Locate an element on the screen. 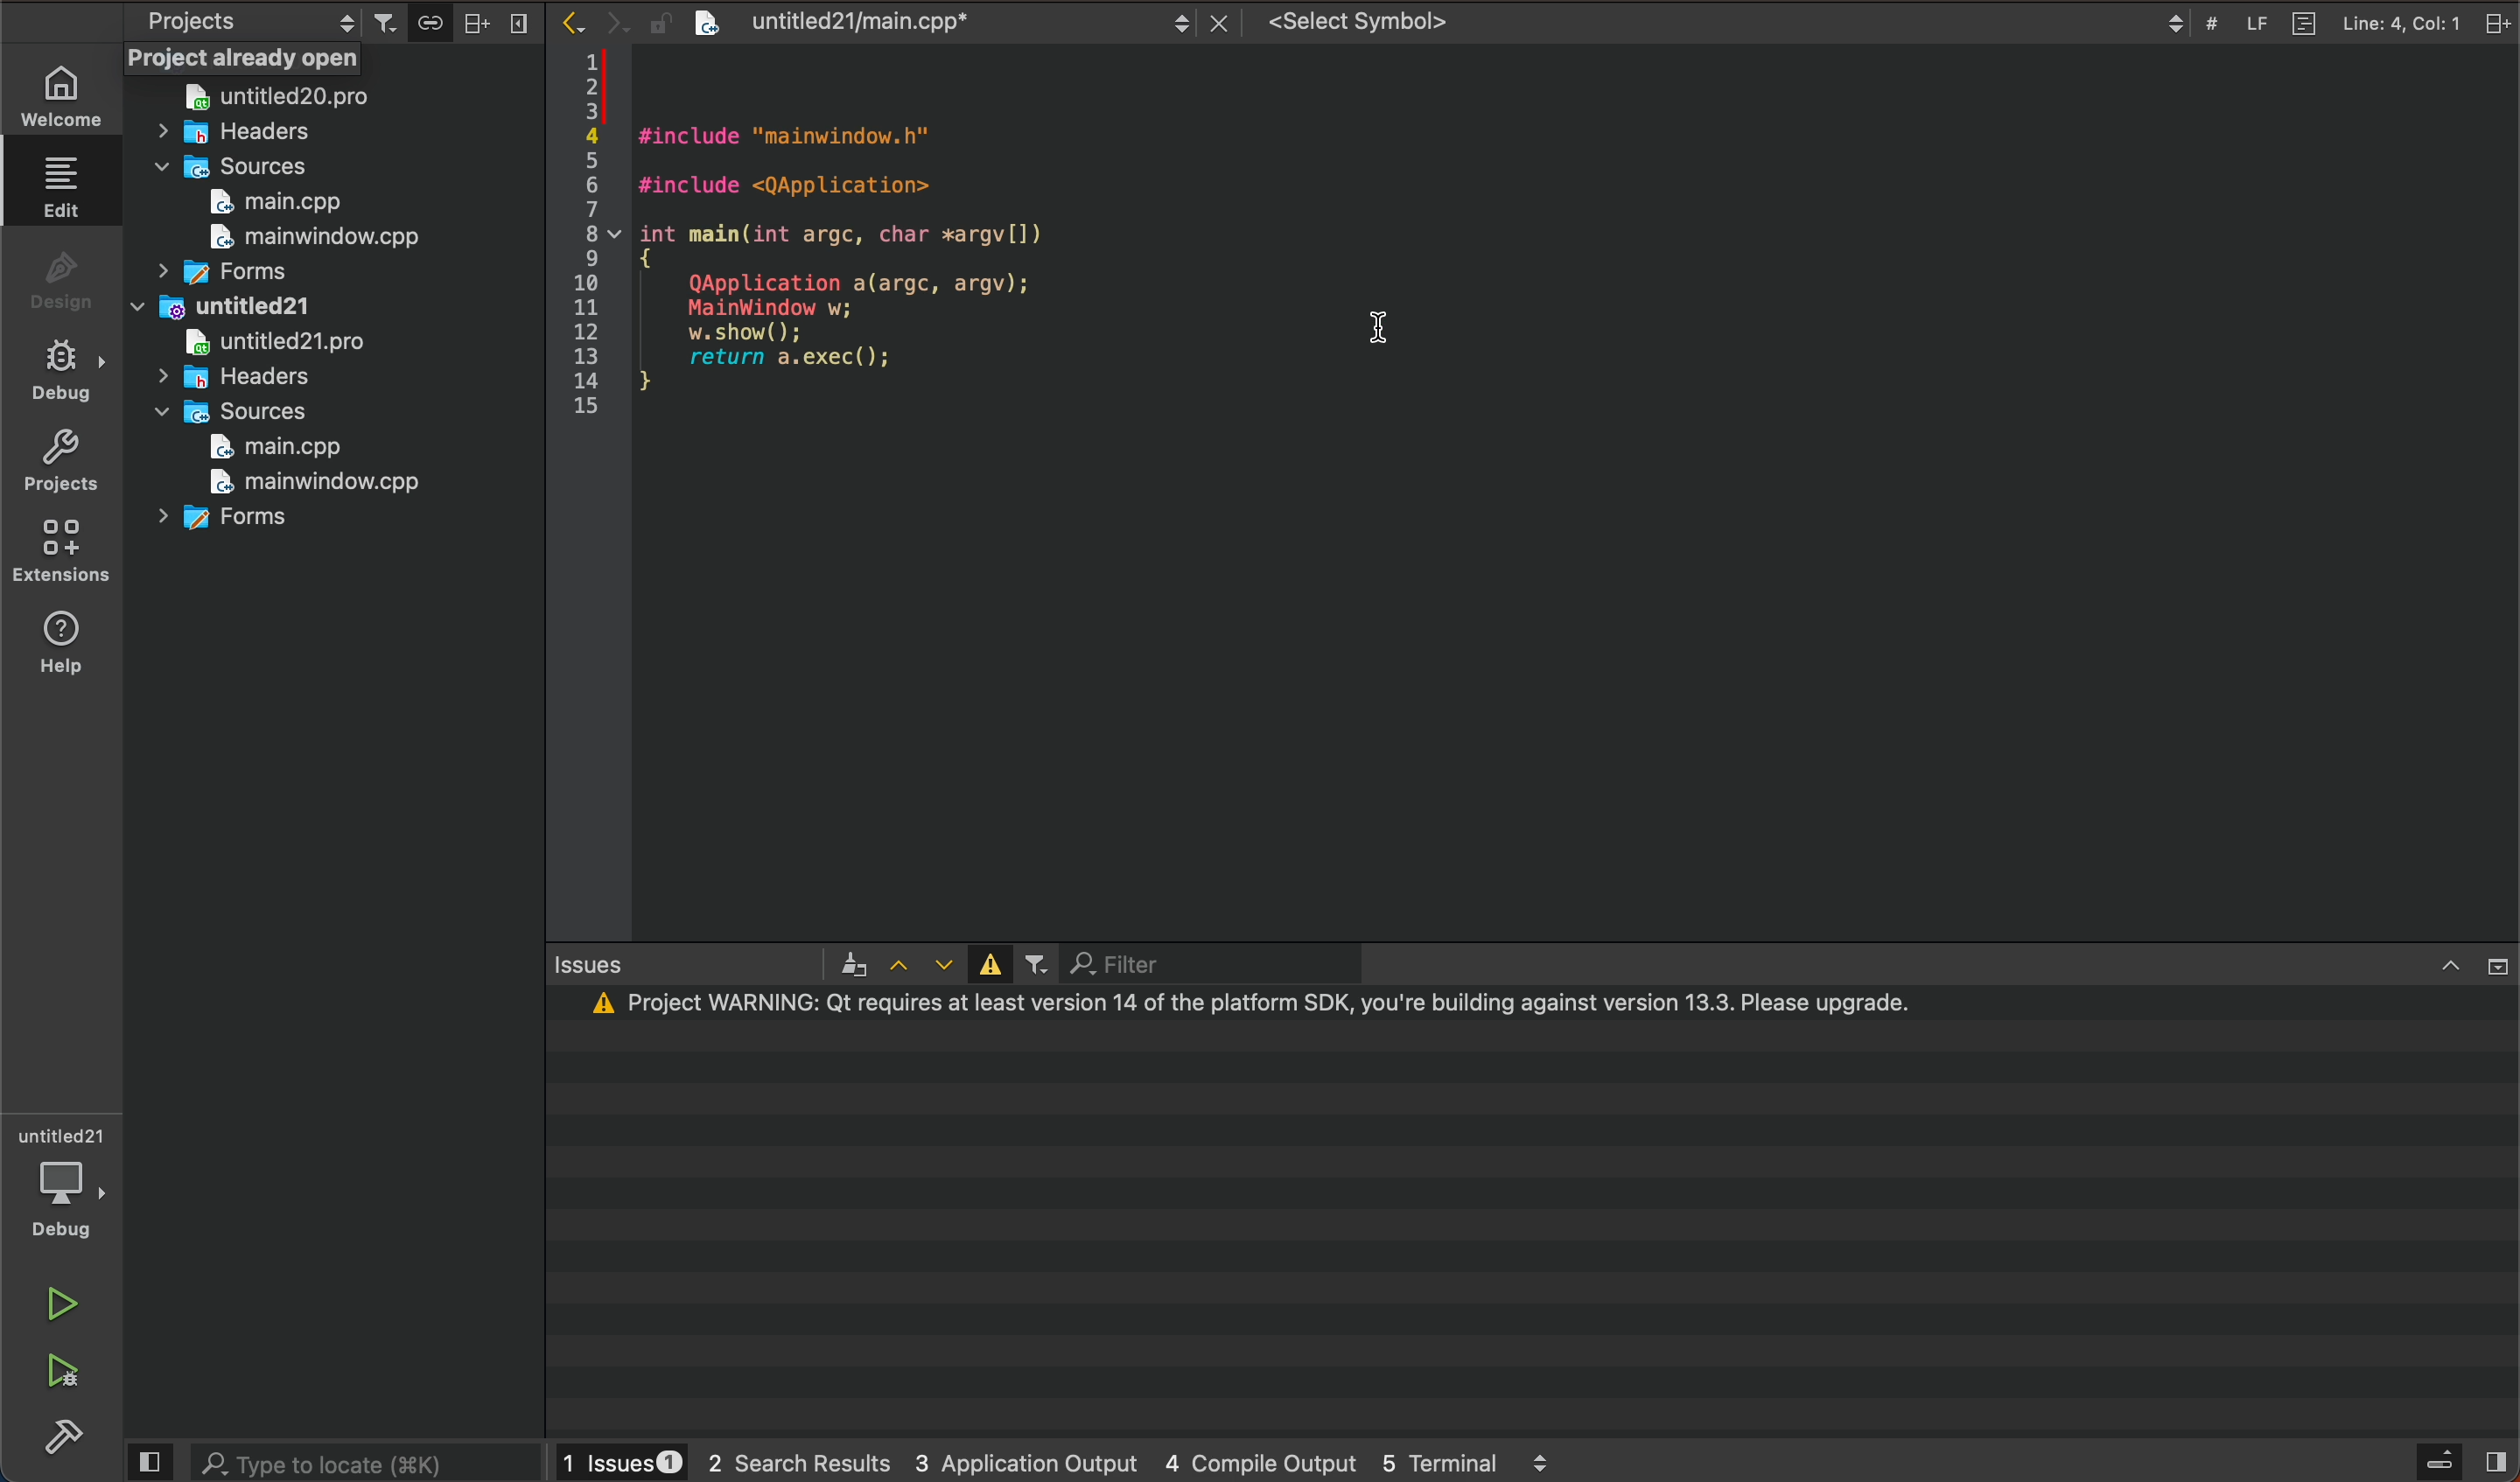  projects is located at coordinates (245, 22).